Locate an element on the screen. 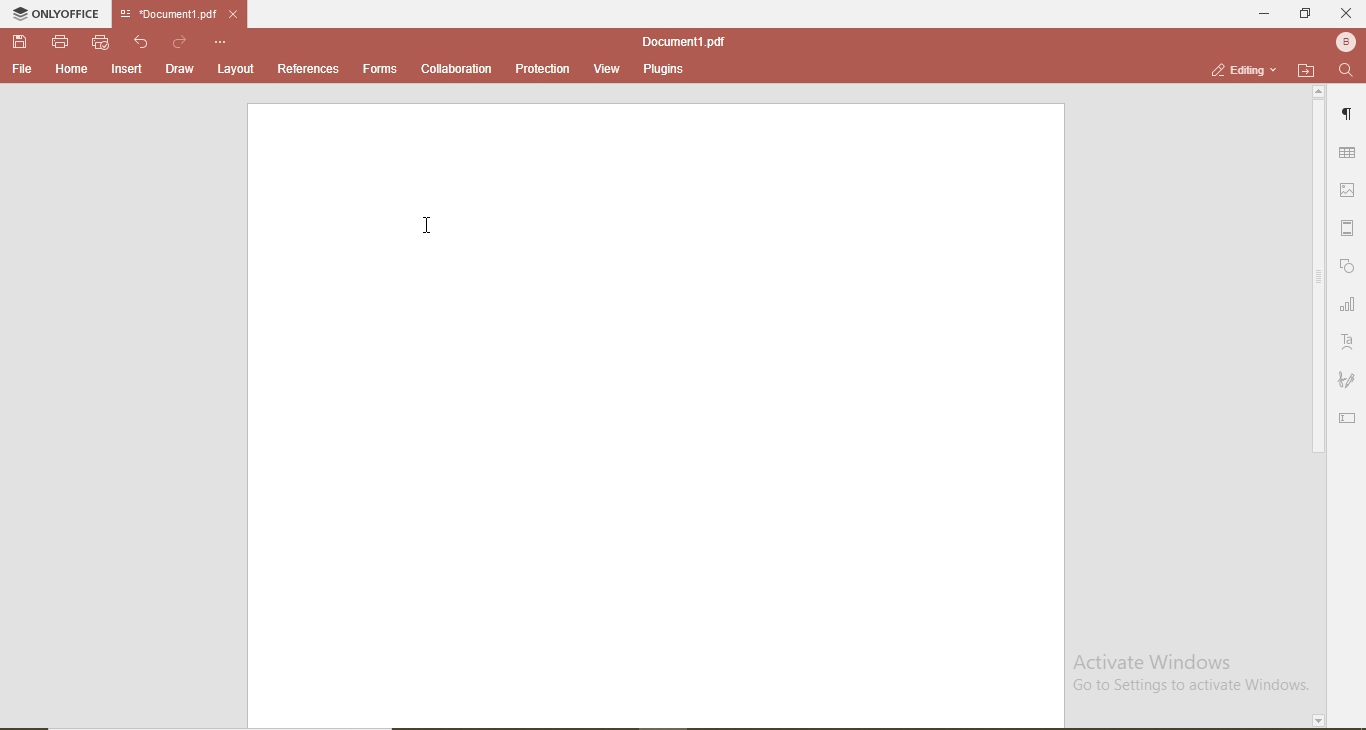  table is located at coordinates (1346, 154).